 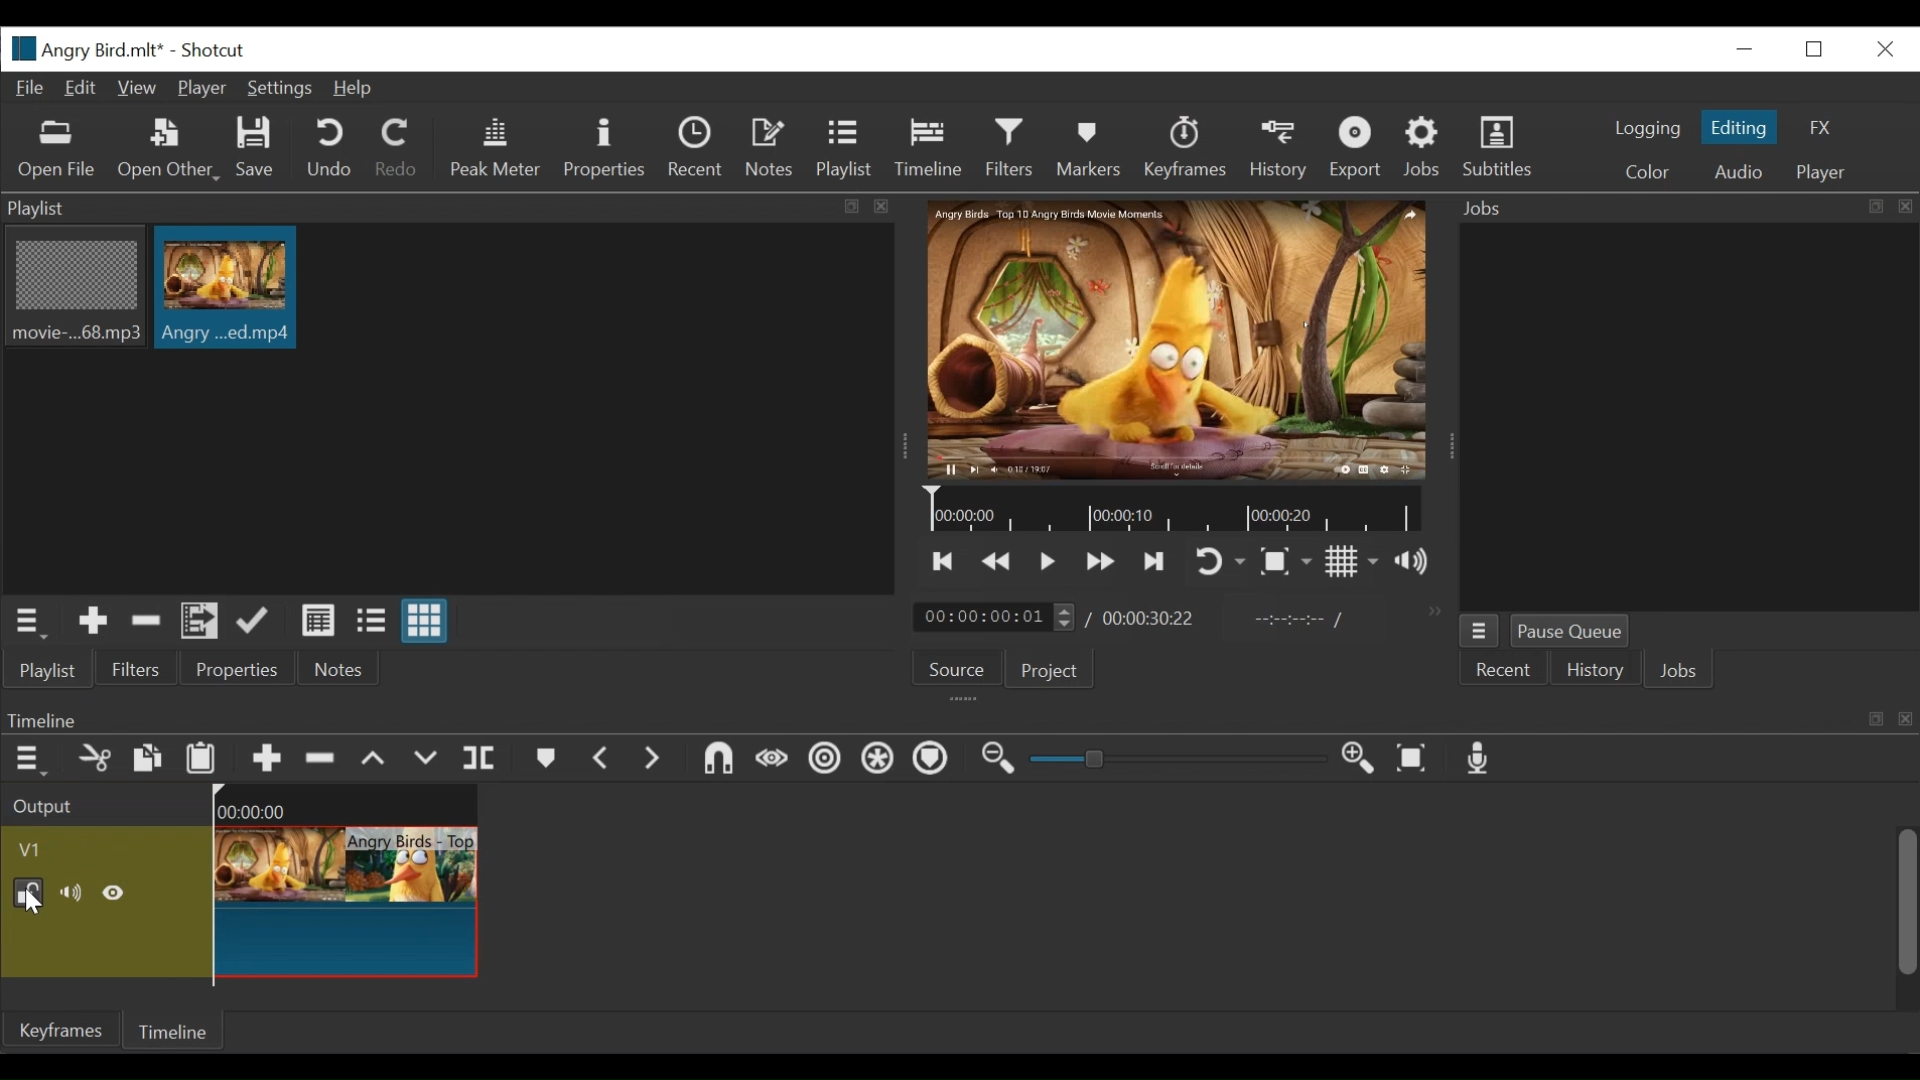 I want to click on Edit, so click(x=83, y=89).